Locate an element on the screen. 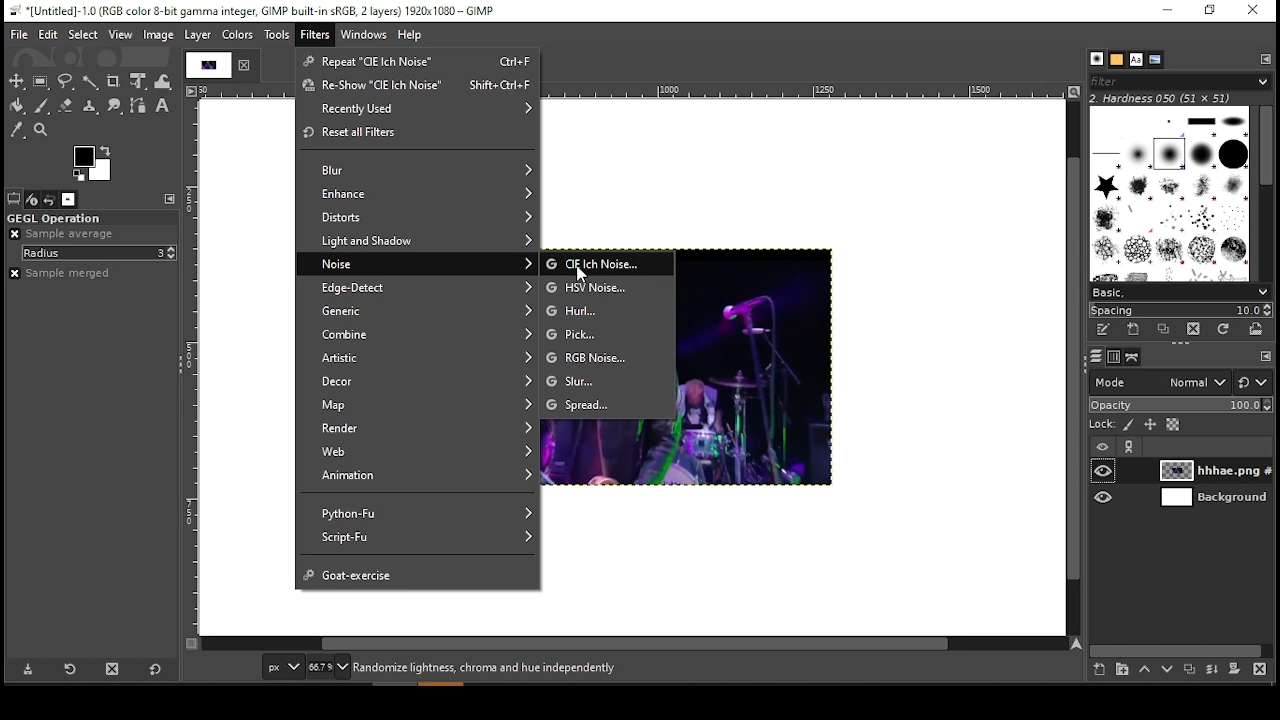  script fu is located at coordinates (419, 538).